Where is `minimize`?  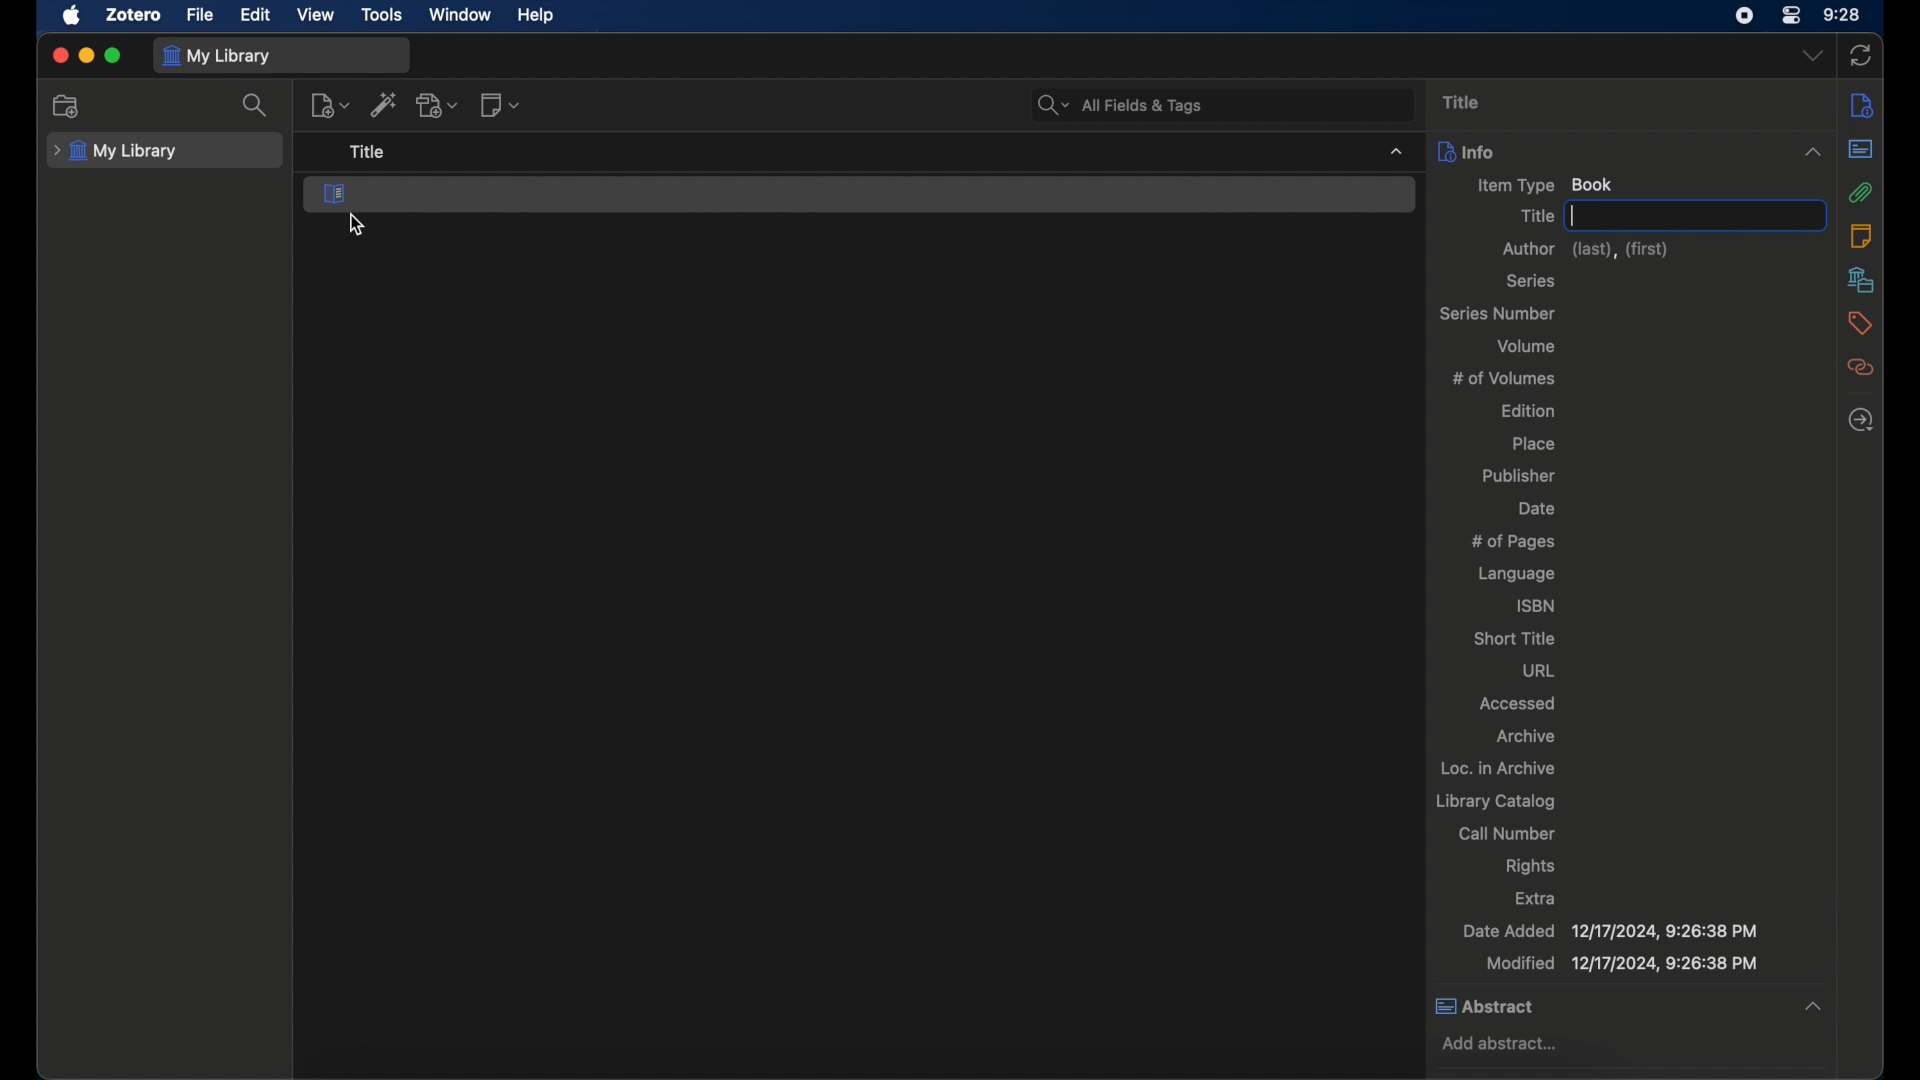
minimize is located at coordinates (86, 55).